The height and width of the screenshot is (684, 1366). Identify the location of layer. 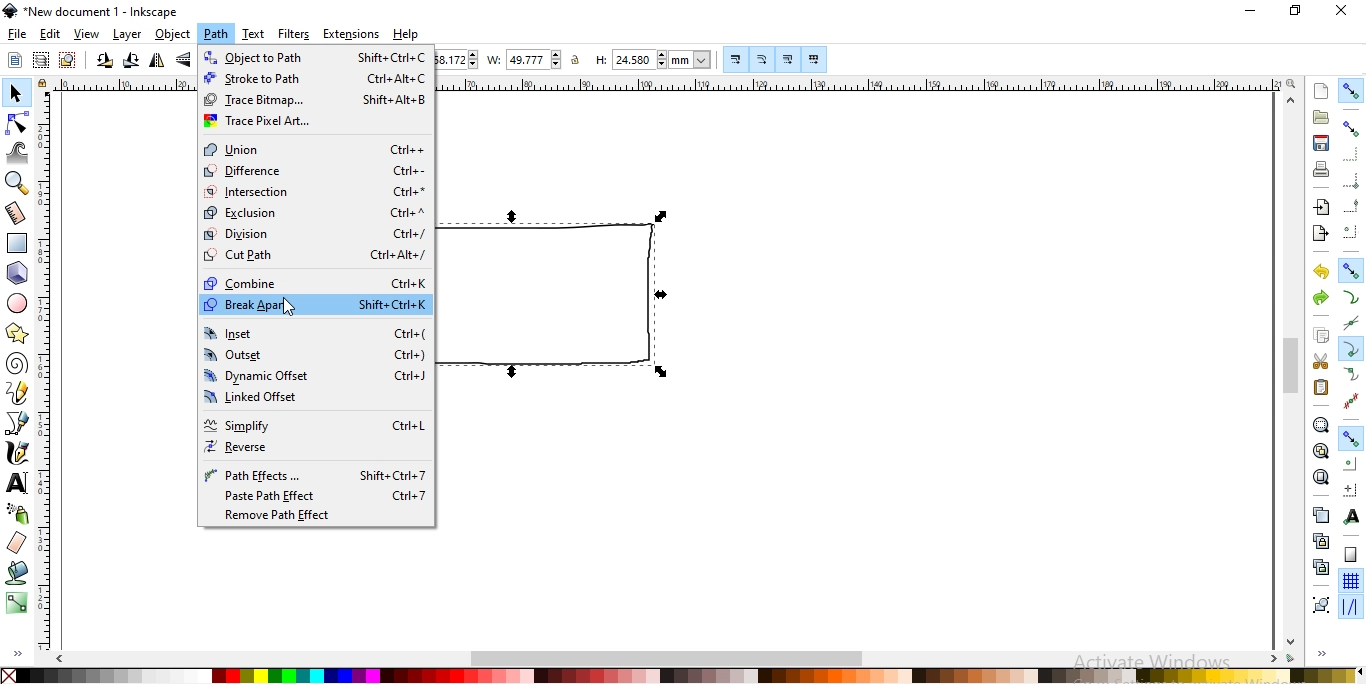
(128, 35).